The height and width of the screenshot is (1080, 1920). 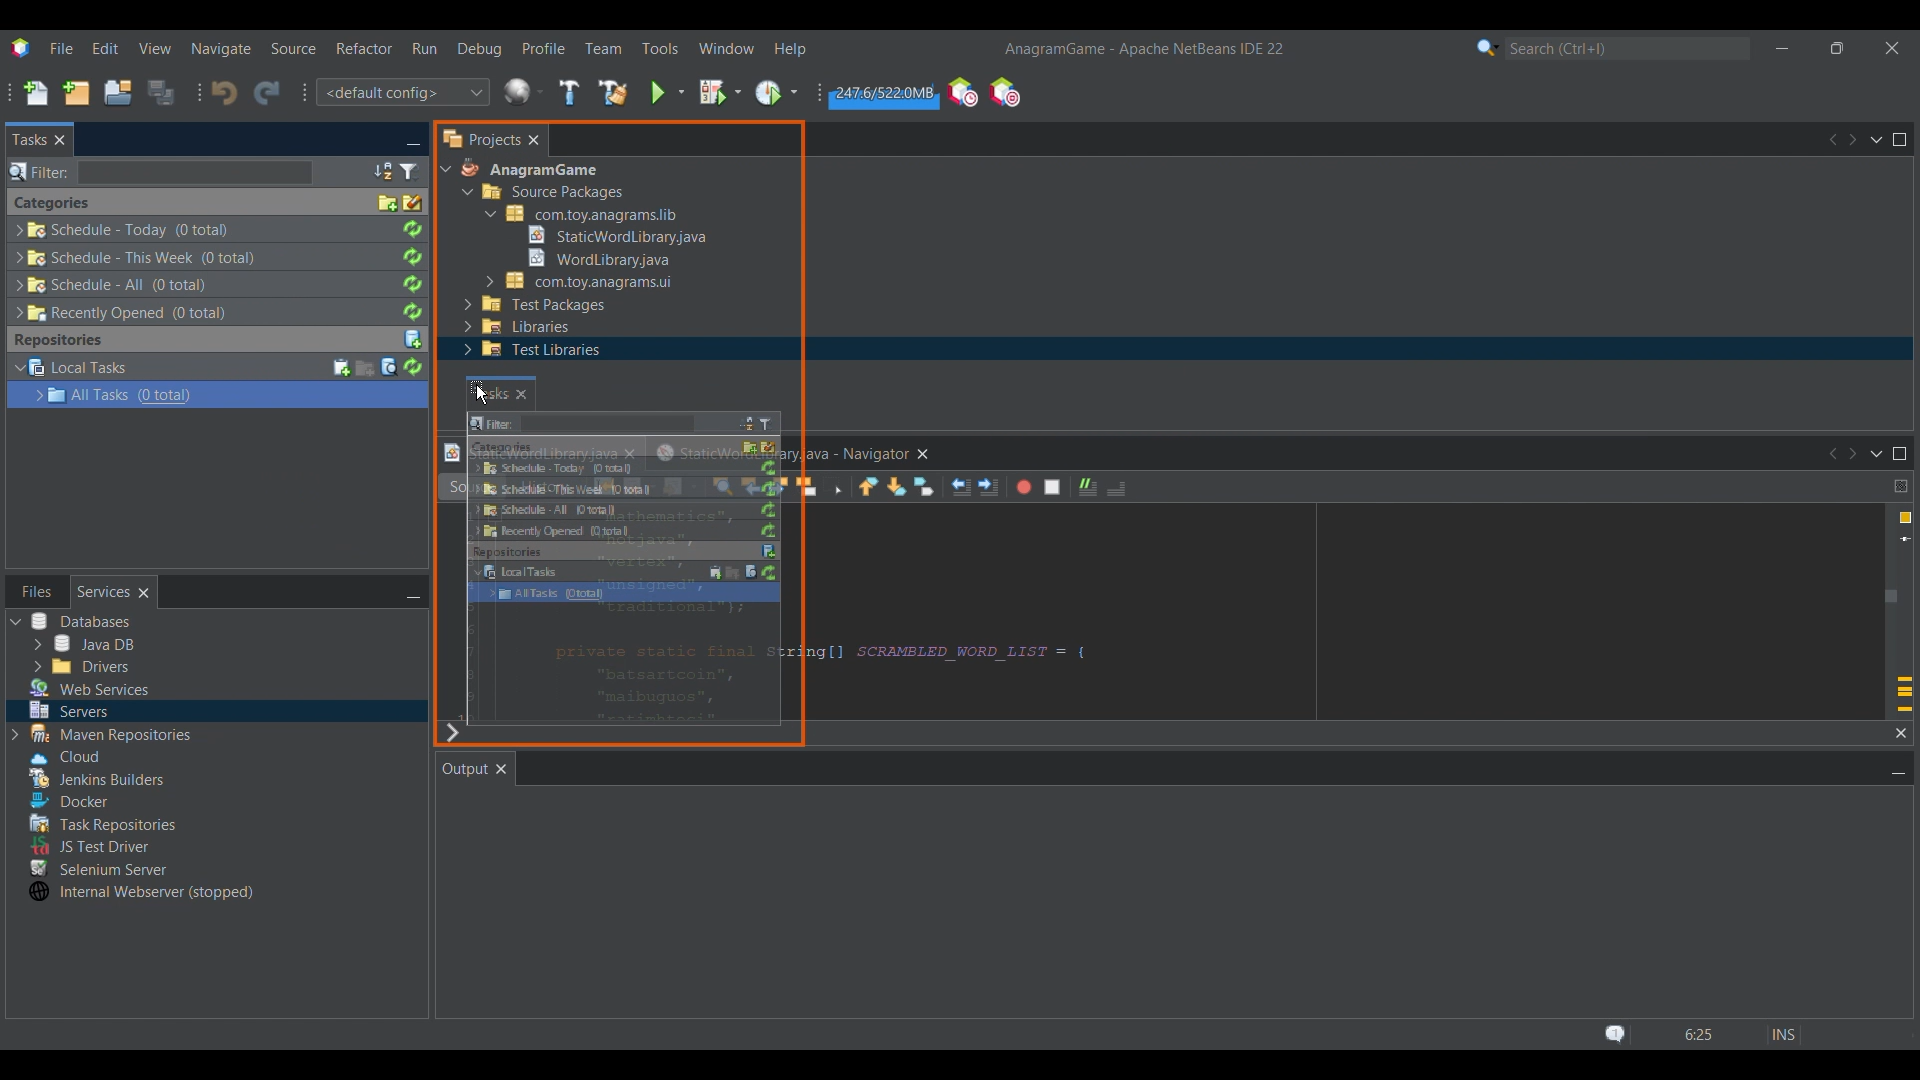 What do you see at coordinates (1852, 139) in the screenshot?
I see `Next` at bounding box center [1852, 139].